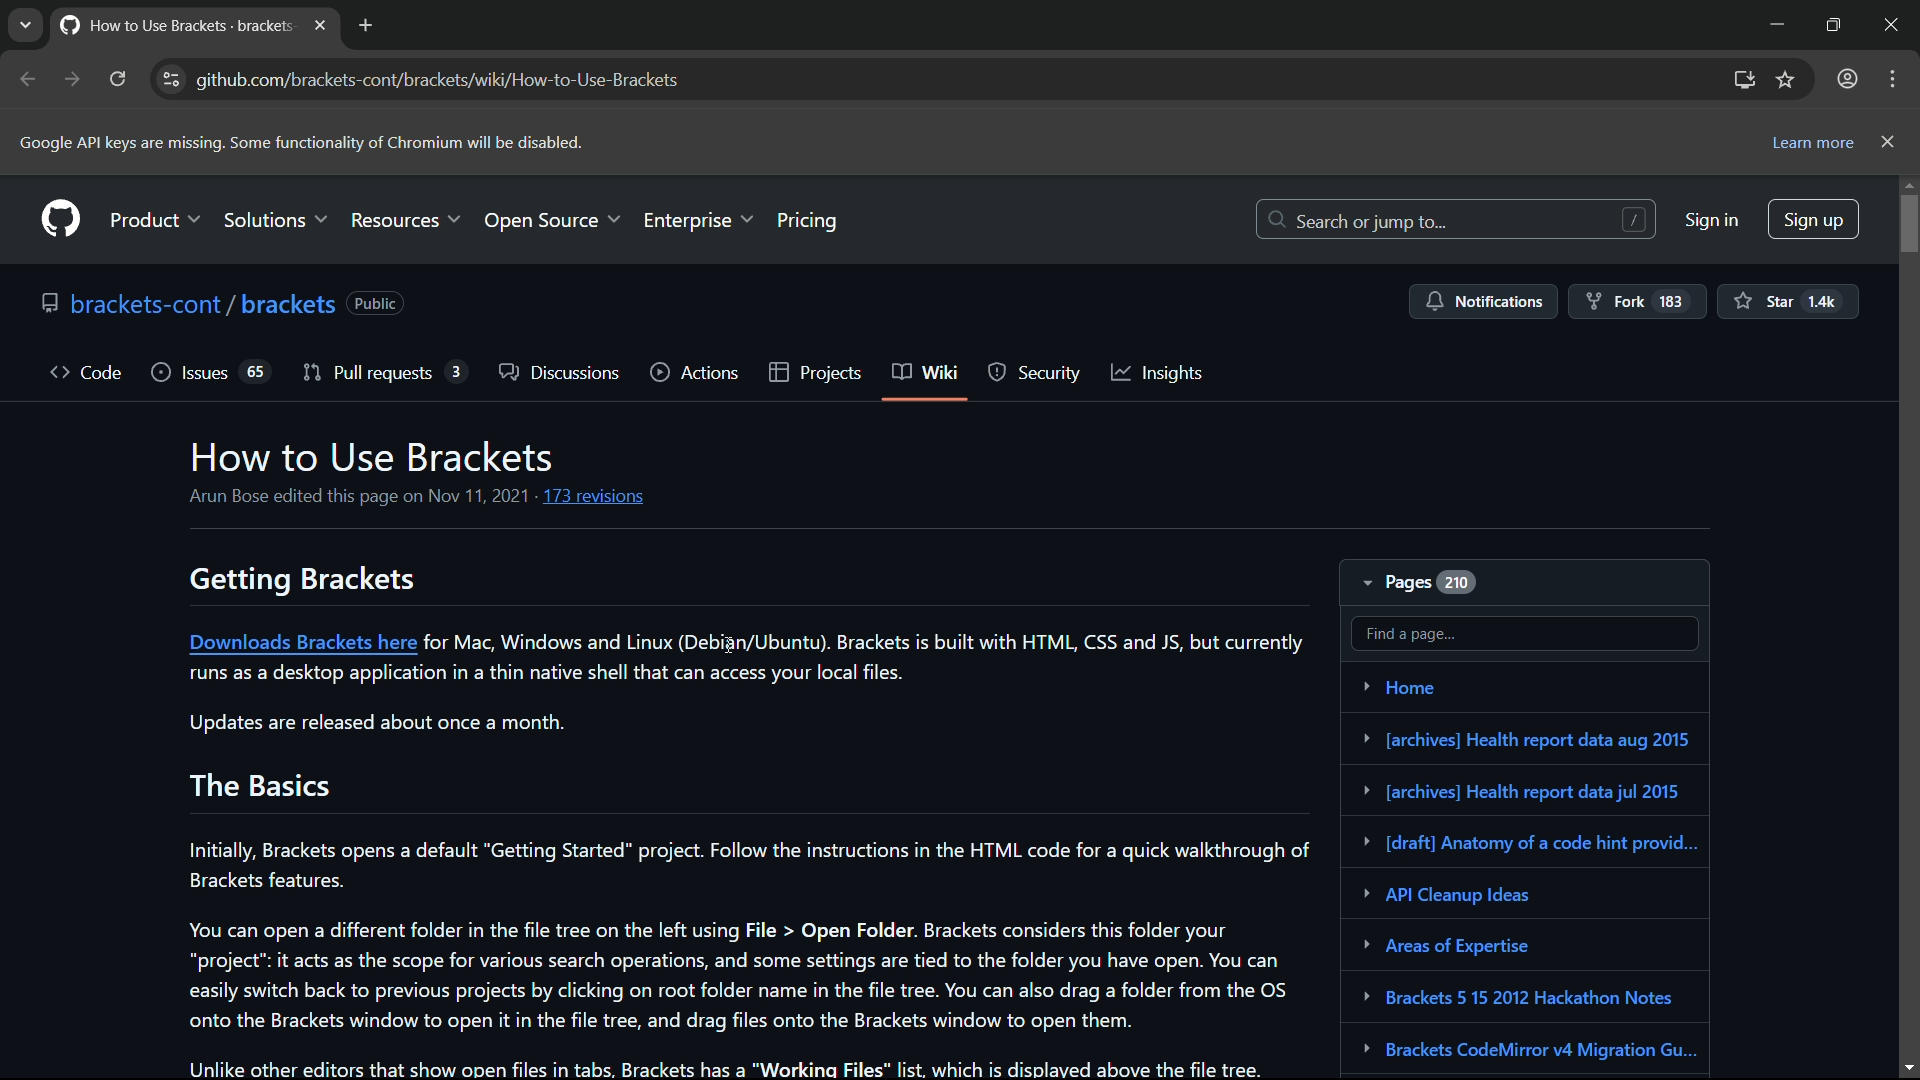 This screenshot has height=1080, width=1920. What do you see at coordinates (29, 79) in the screenshot?
I see `back` at bounding box center [29, 79].